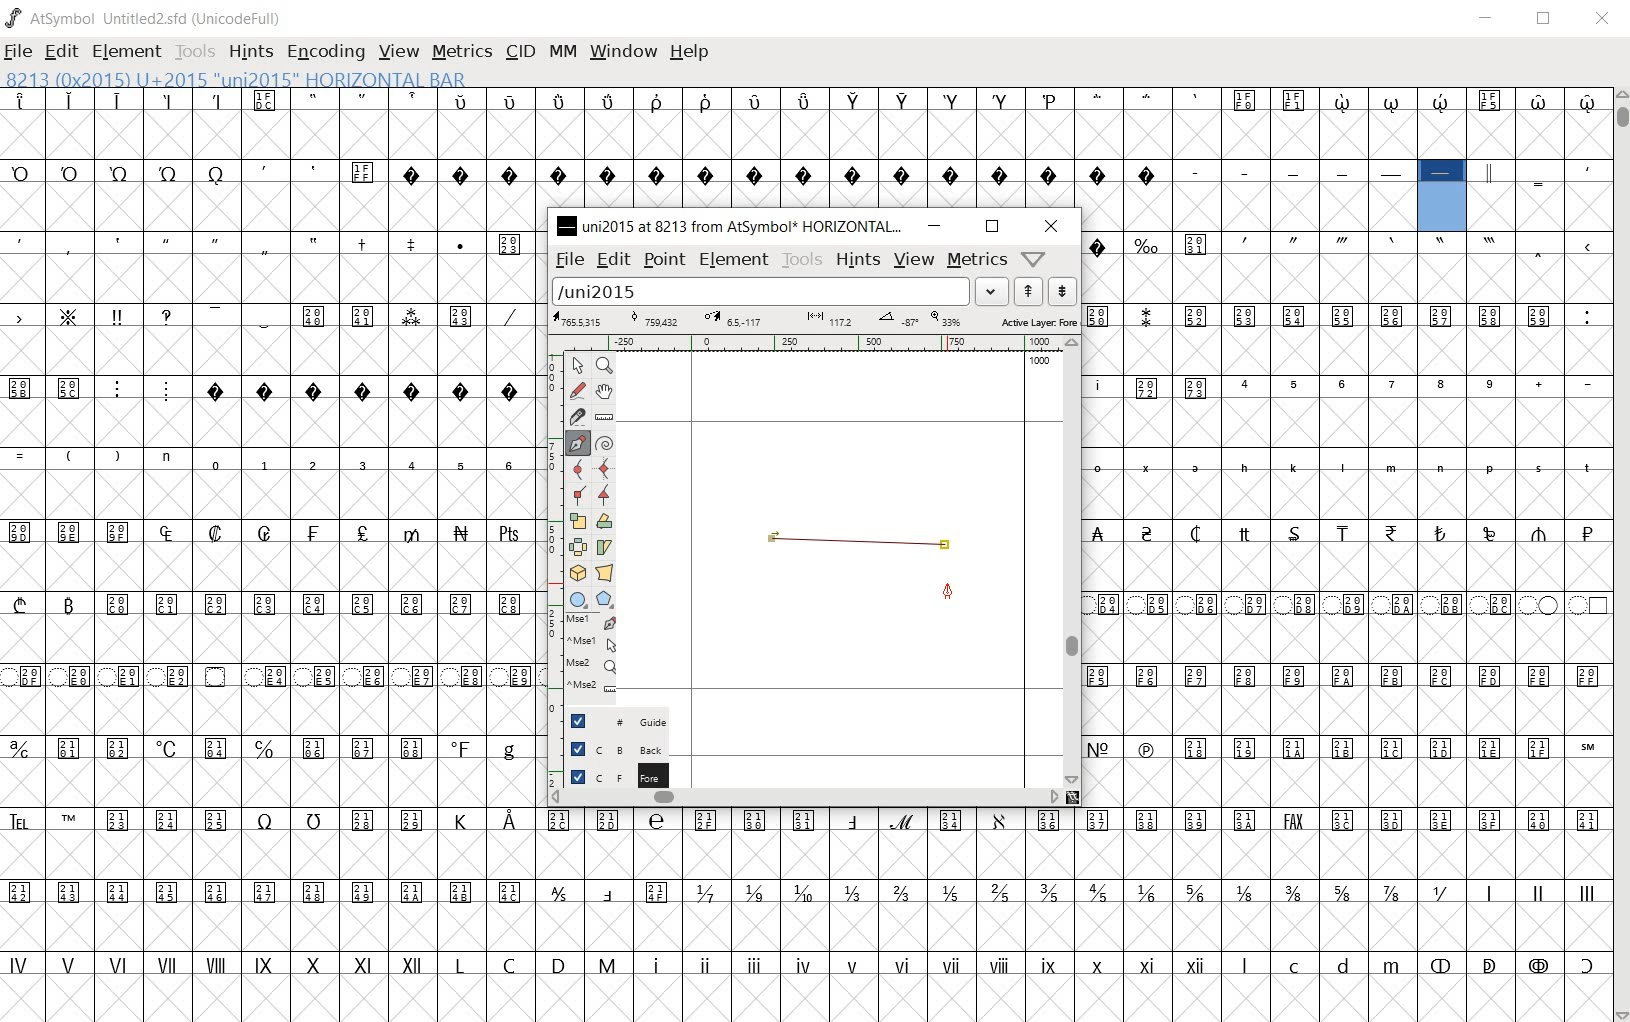 This screenshot has height=1022, width=1630. I want to click on ruler, so click(819, 343).